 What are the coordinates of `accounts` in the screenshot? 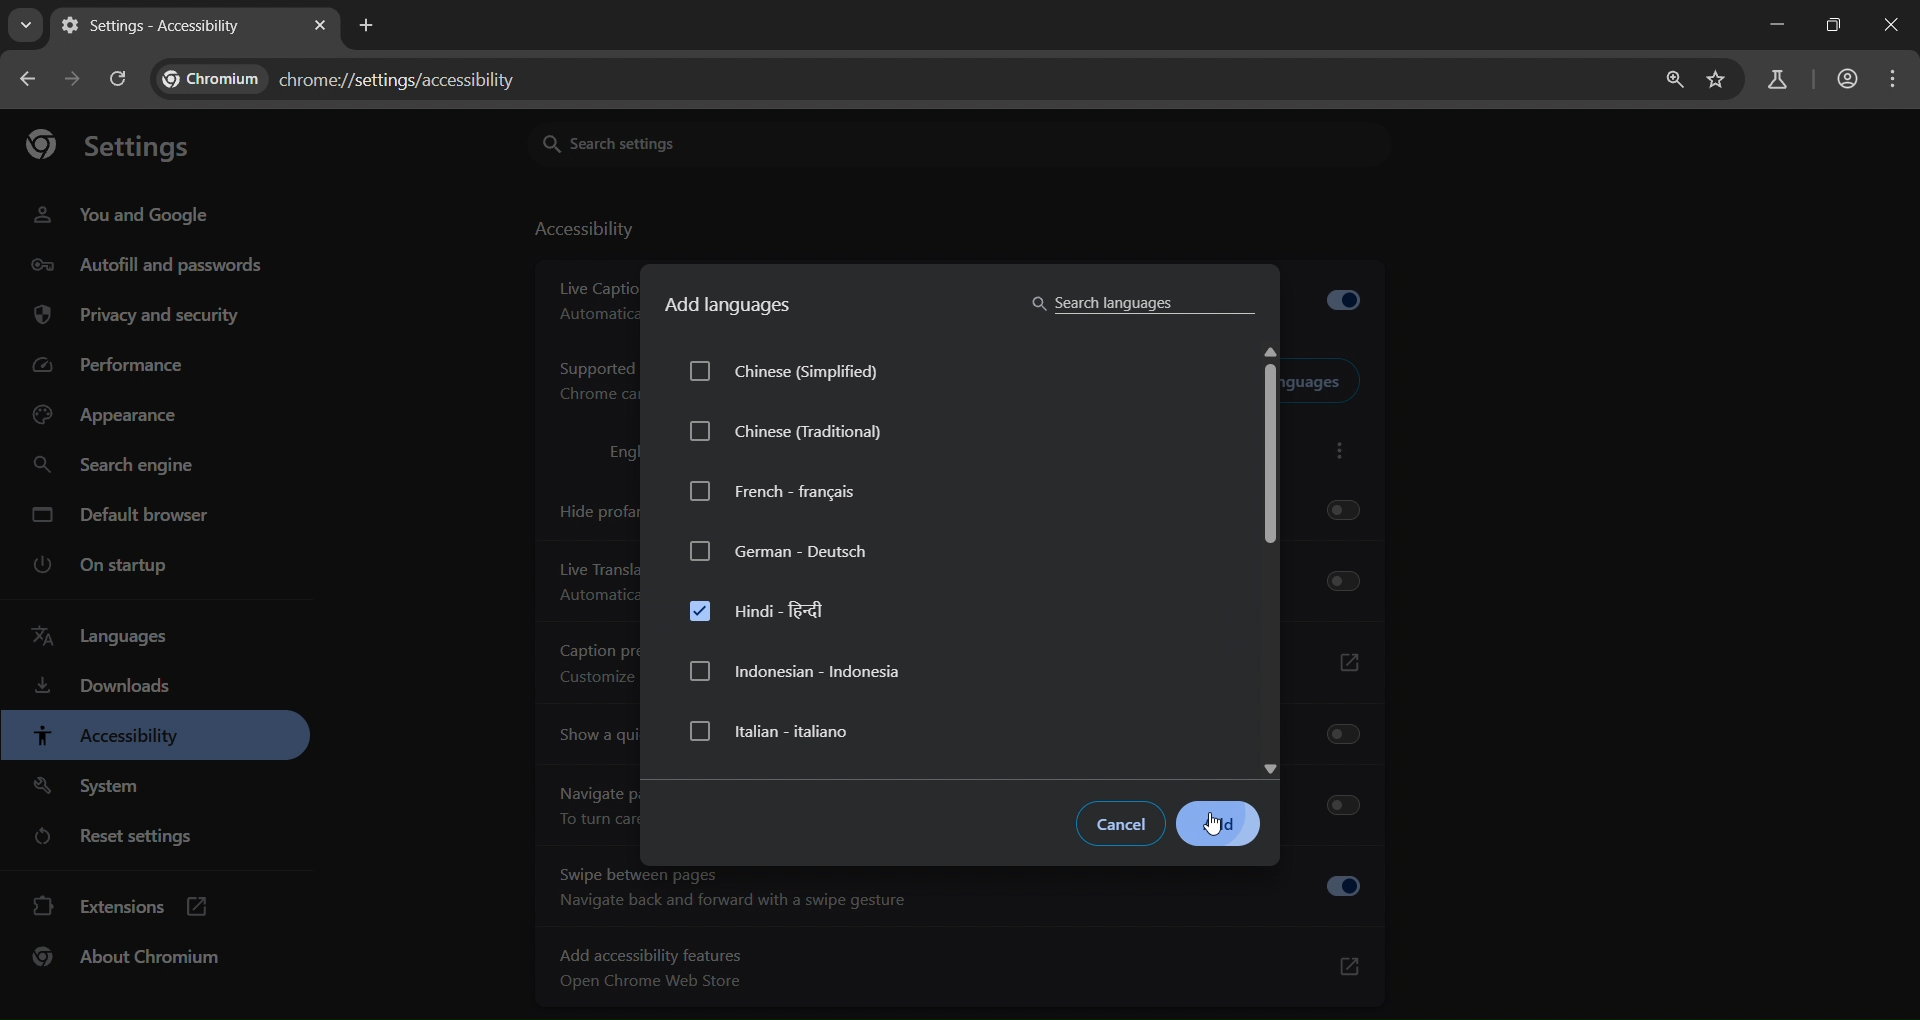 It's located at (1847, 78).